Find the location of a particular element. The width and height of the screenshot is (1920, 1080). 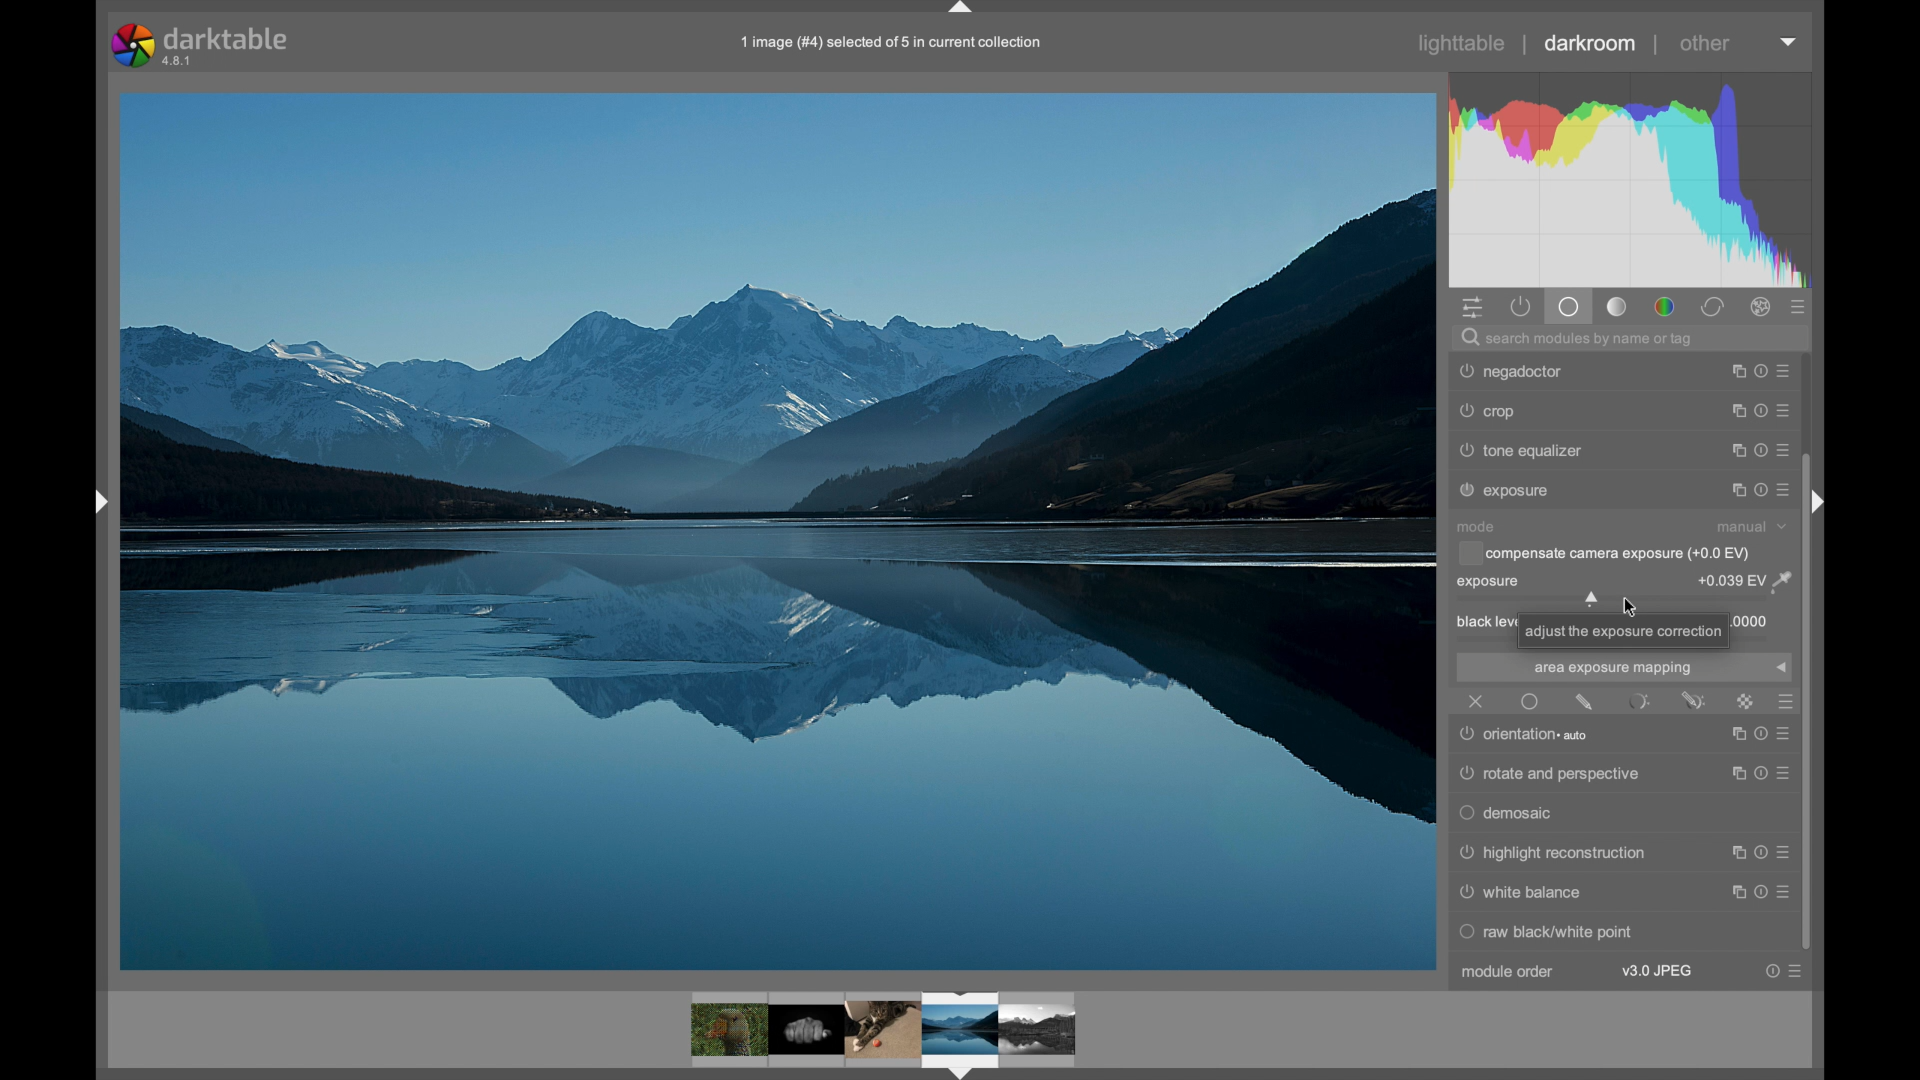

0000 is located at coordinates (1754, 621).